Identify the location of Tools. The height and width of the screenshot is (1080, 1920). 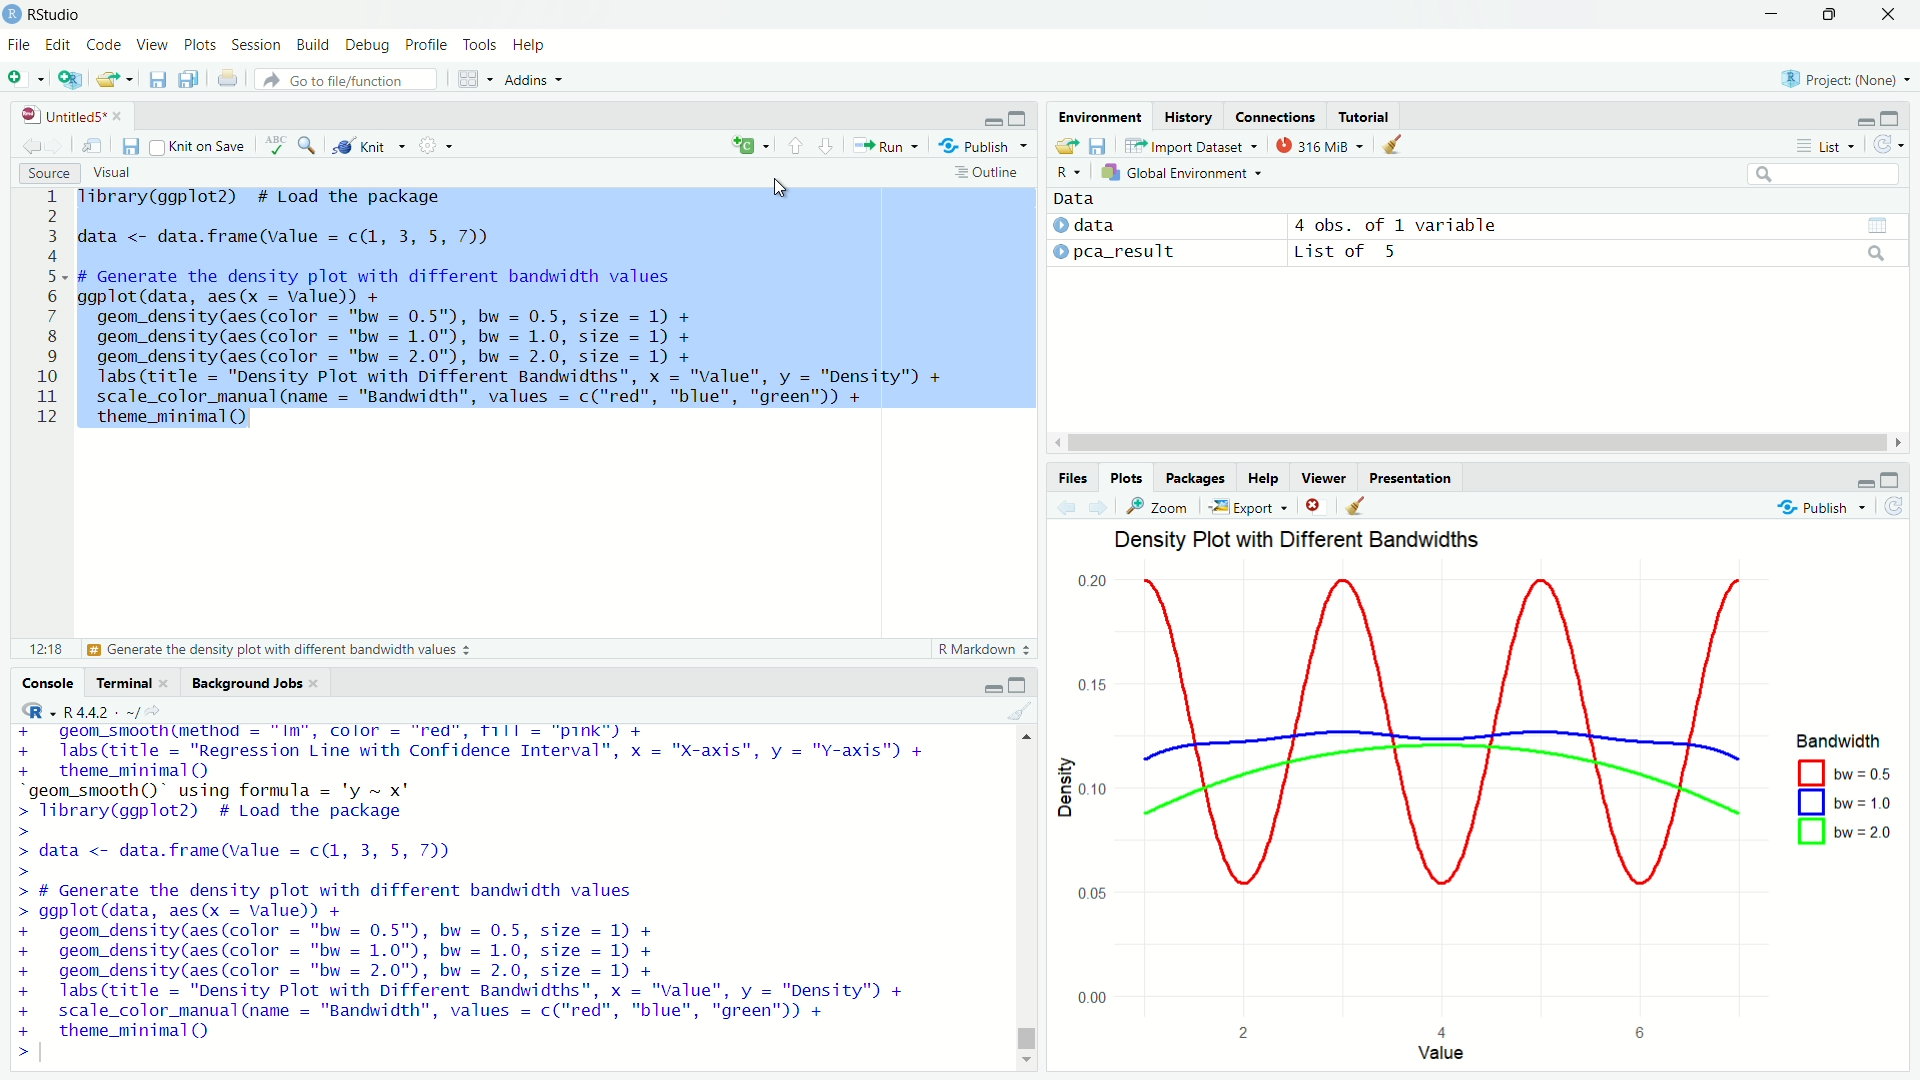
(480, 43).